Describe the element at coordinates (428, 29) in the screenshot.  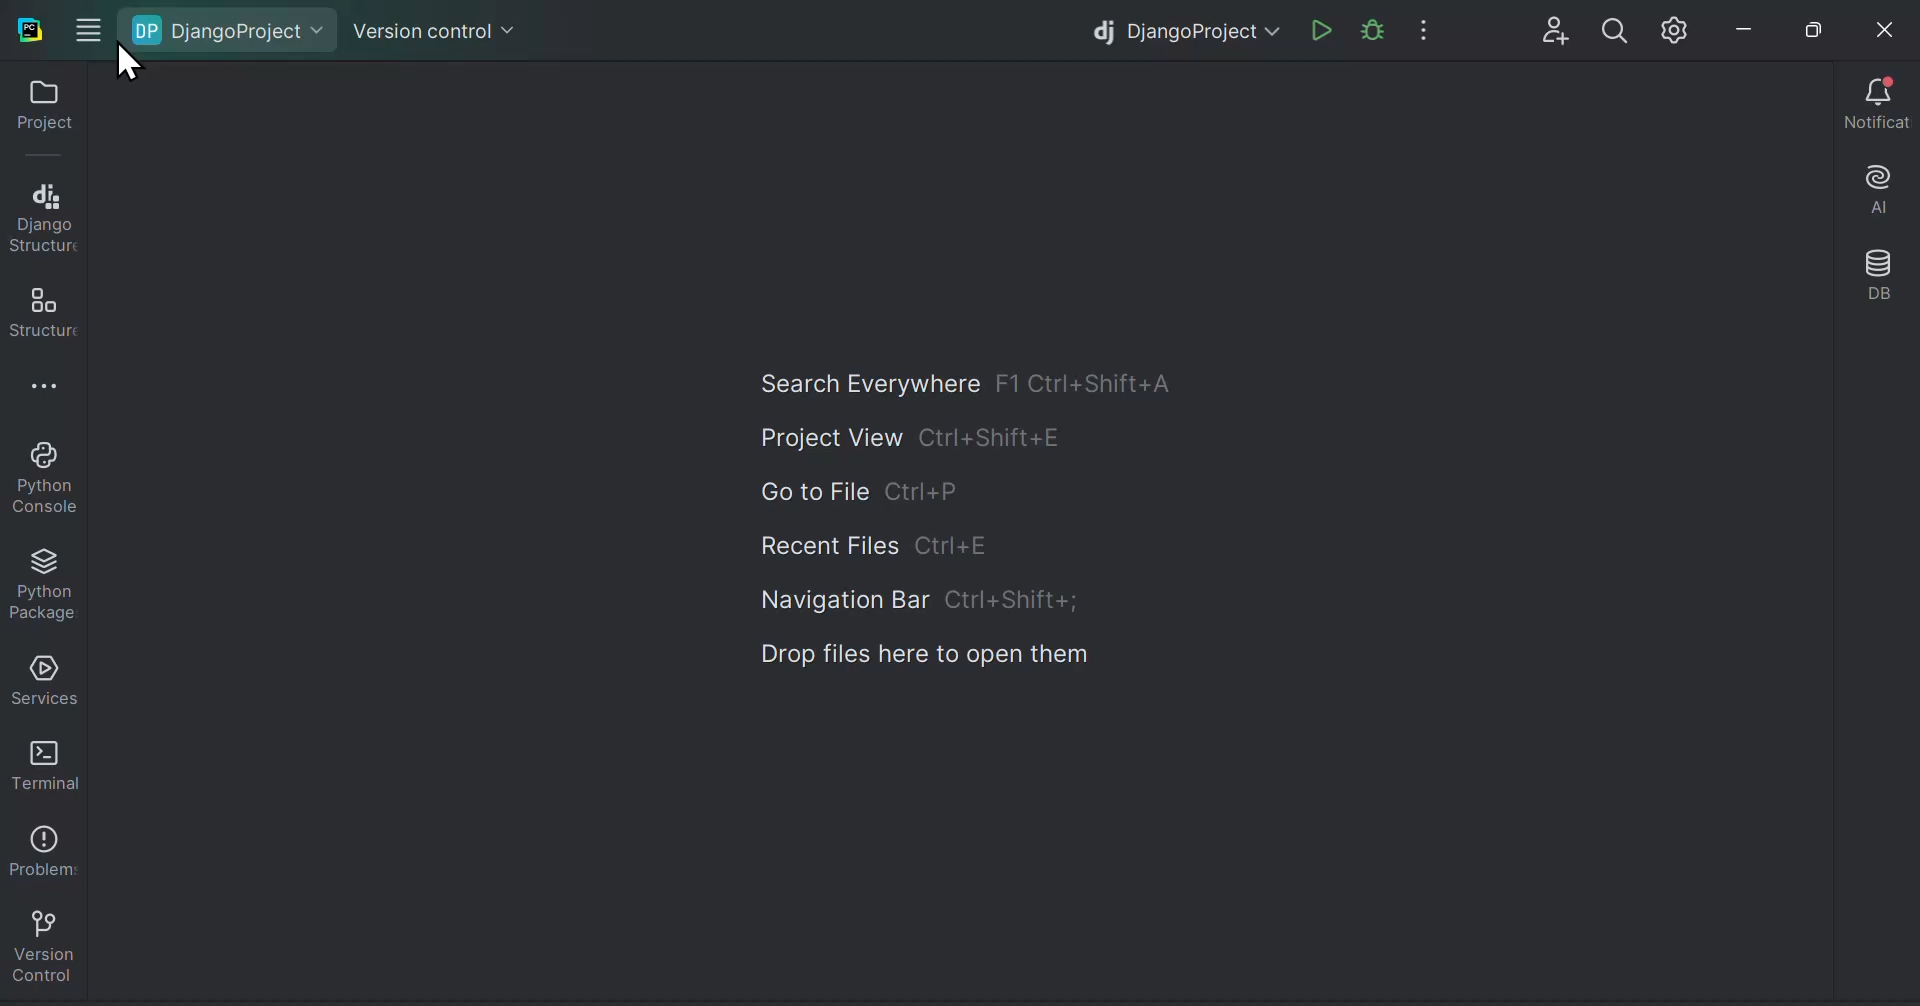
I see `Virgin control` at that location.